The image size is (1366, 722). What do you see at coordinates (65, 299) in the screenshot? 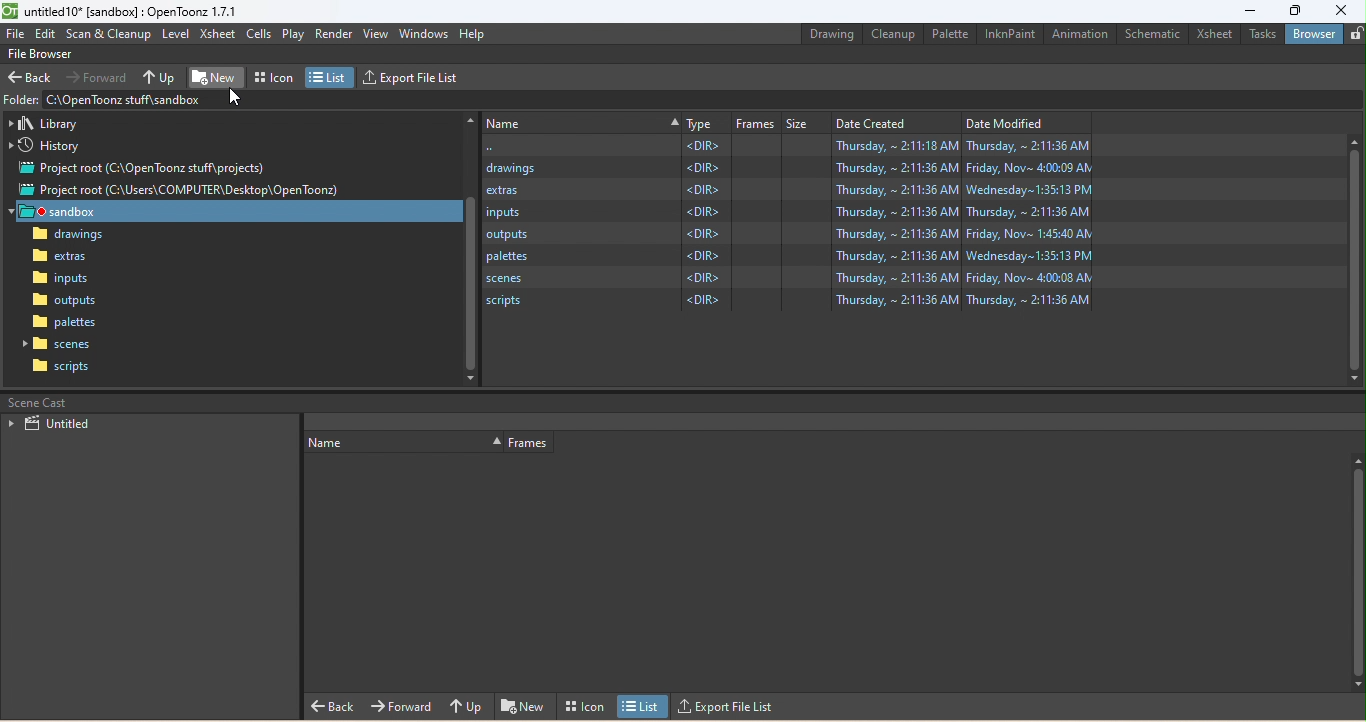
I see `outputs` at bounding box center [65, 299].